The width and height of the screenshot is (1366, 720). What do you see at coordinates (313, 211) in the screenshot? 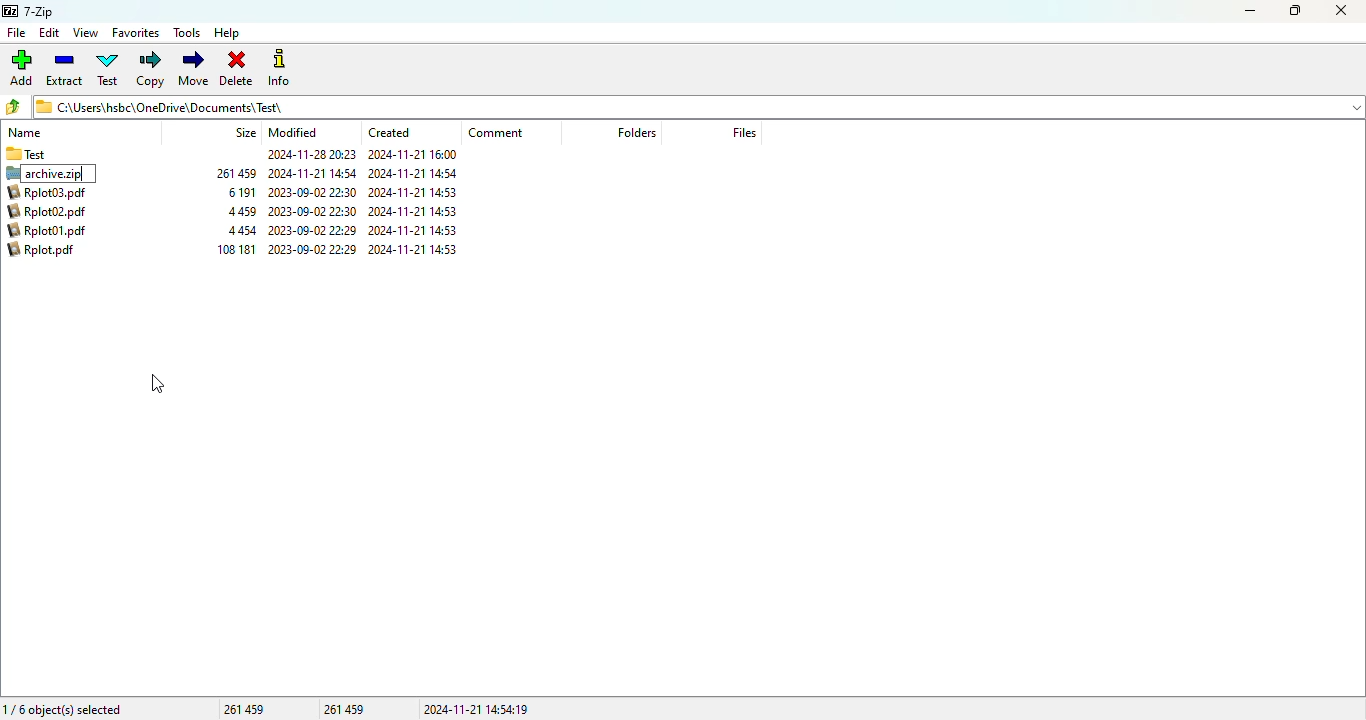
I see `2023-09-02 22:30` at bounding box center [313, 211].